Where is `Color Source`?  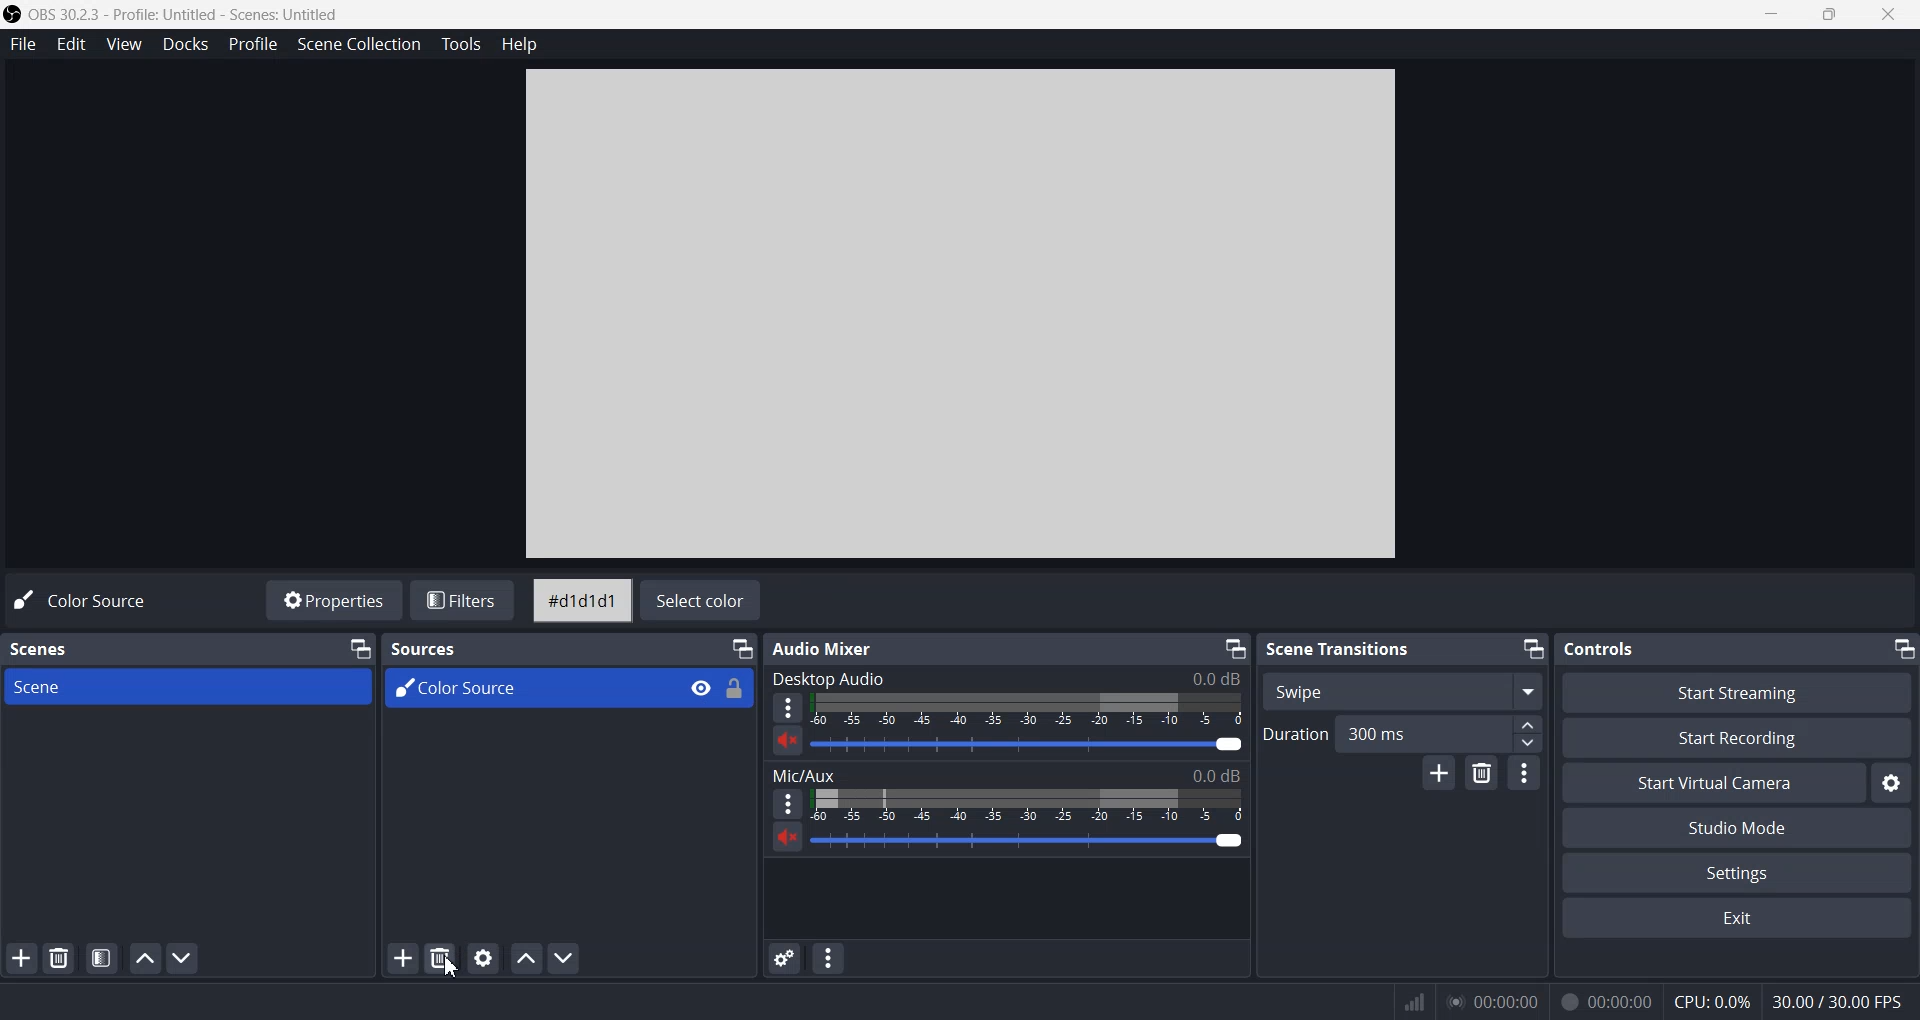
Color Source is located at coordinates (530, 688).